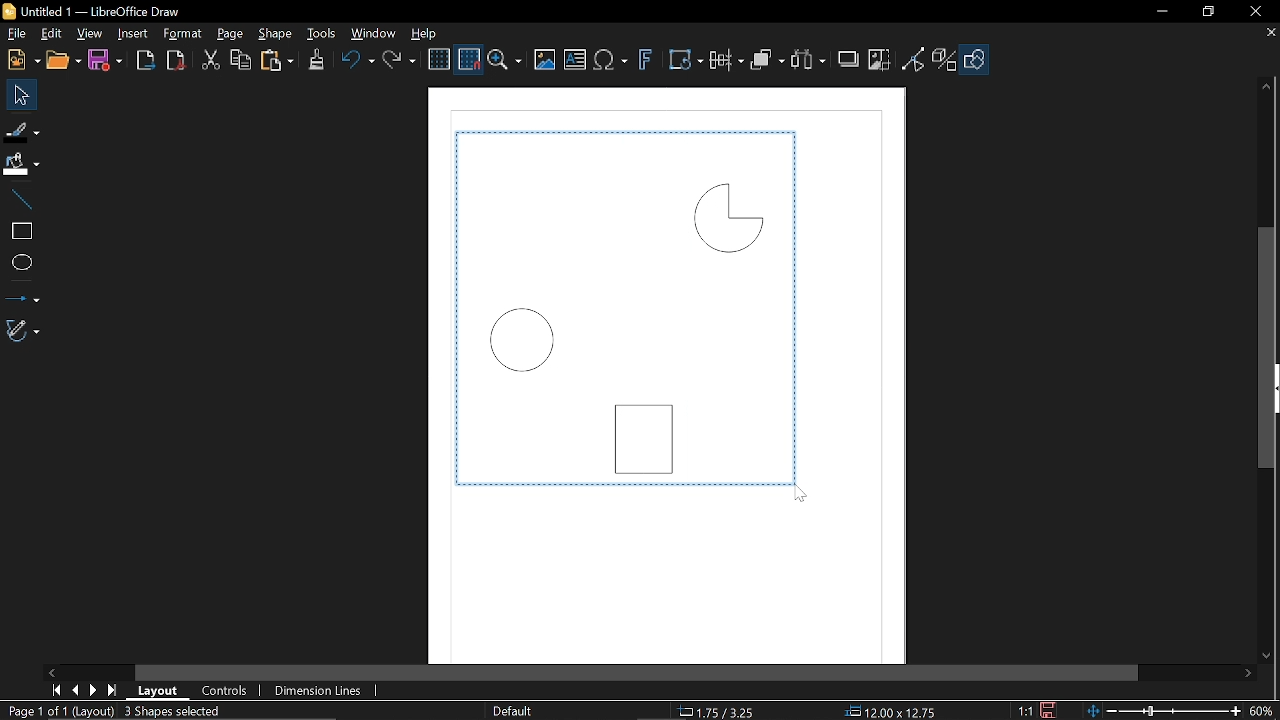 The image size is (1280, 720). Describe the element at coordinates (524, 341) in the screenshot. I see `Circle` at that location.